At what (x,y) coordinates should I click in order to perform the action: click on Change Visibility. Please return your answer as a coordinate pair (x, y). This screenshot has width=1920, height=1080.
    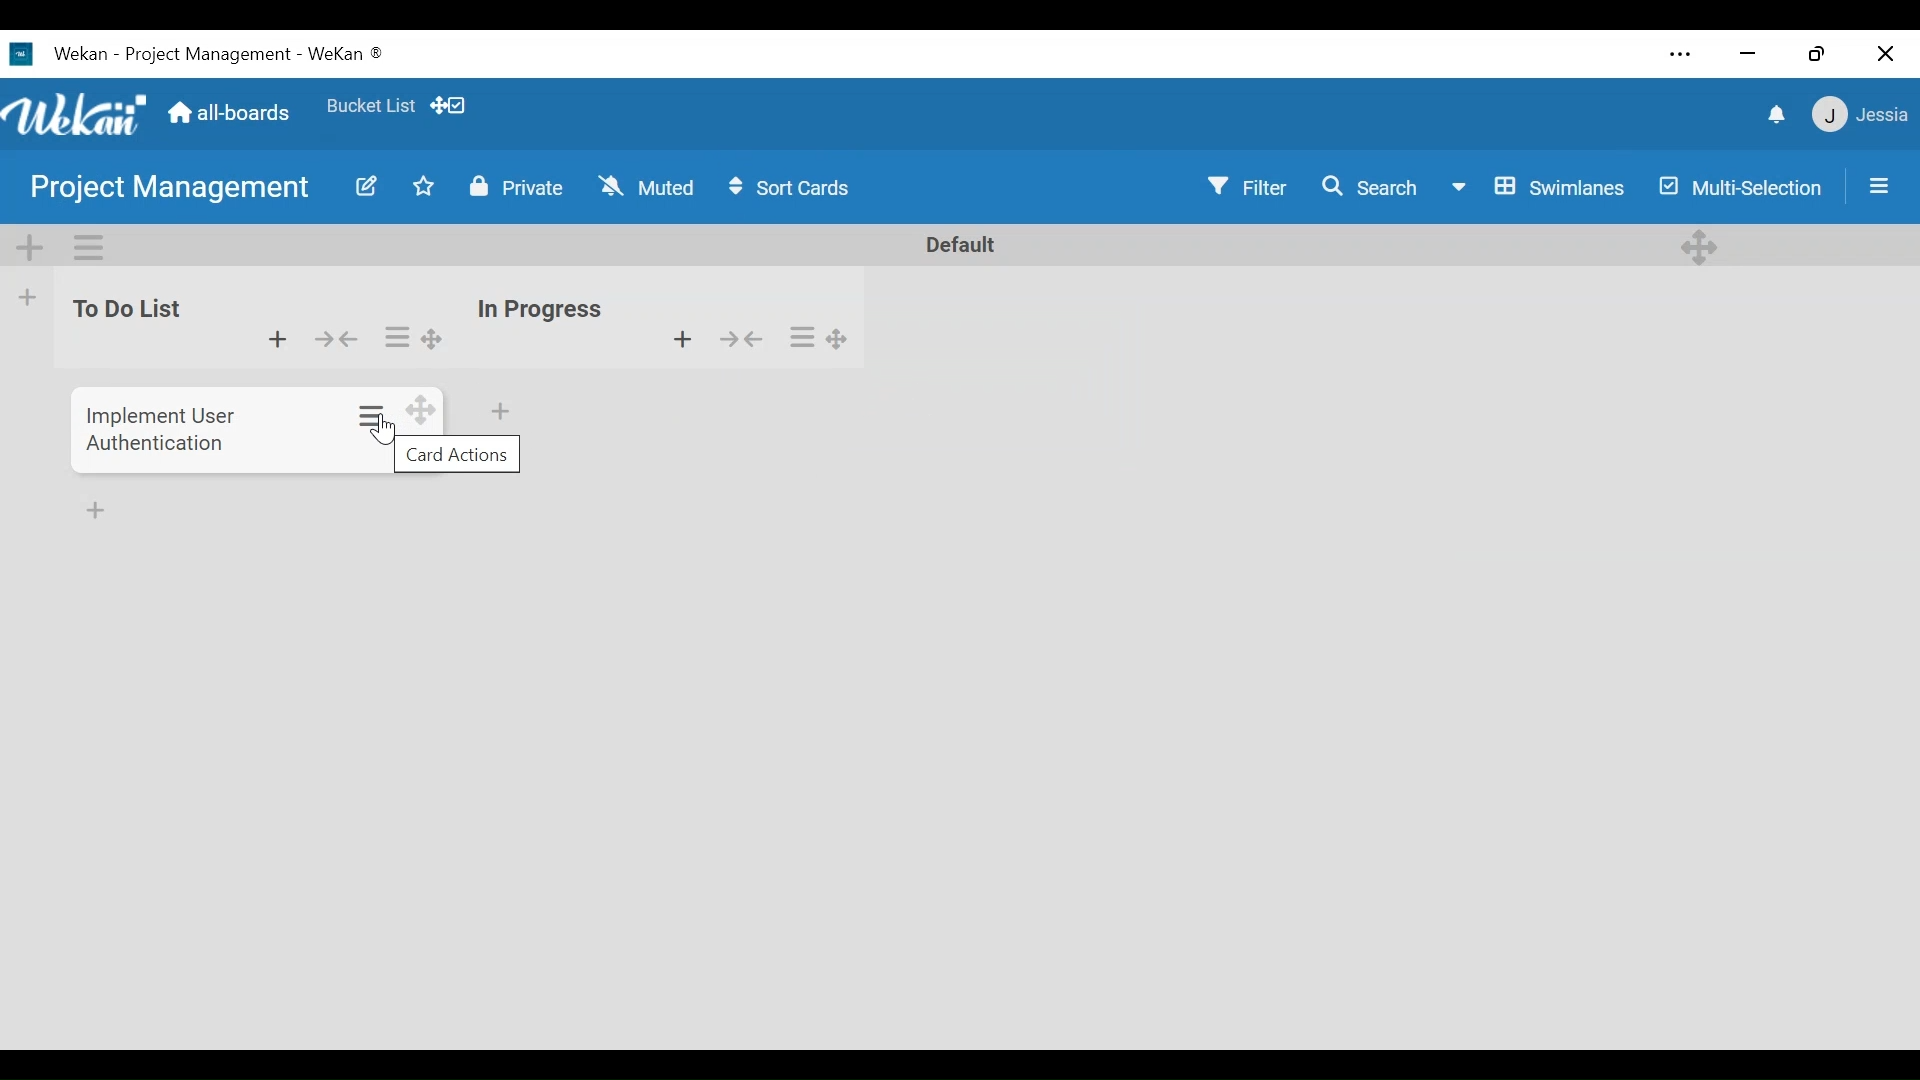
    Looking at the image, I should click on (515, 187).